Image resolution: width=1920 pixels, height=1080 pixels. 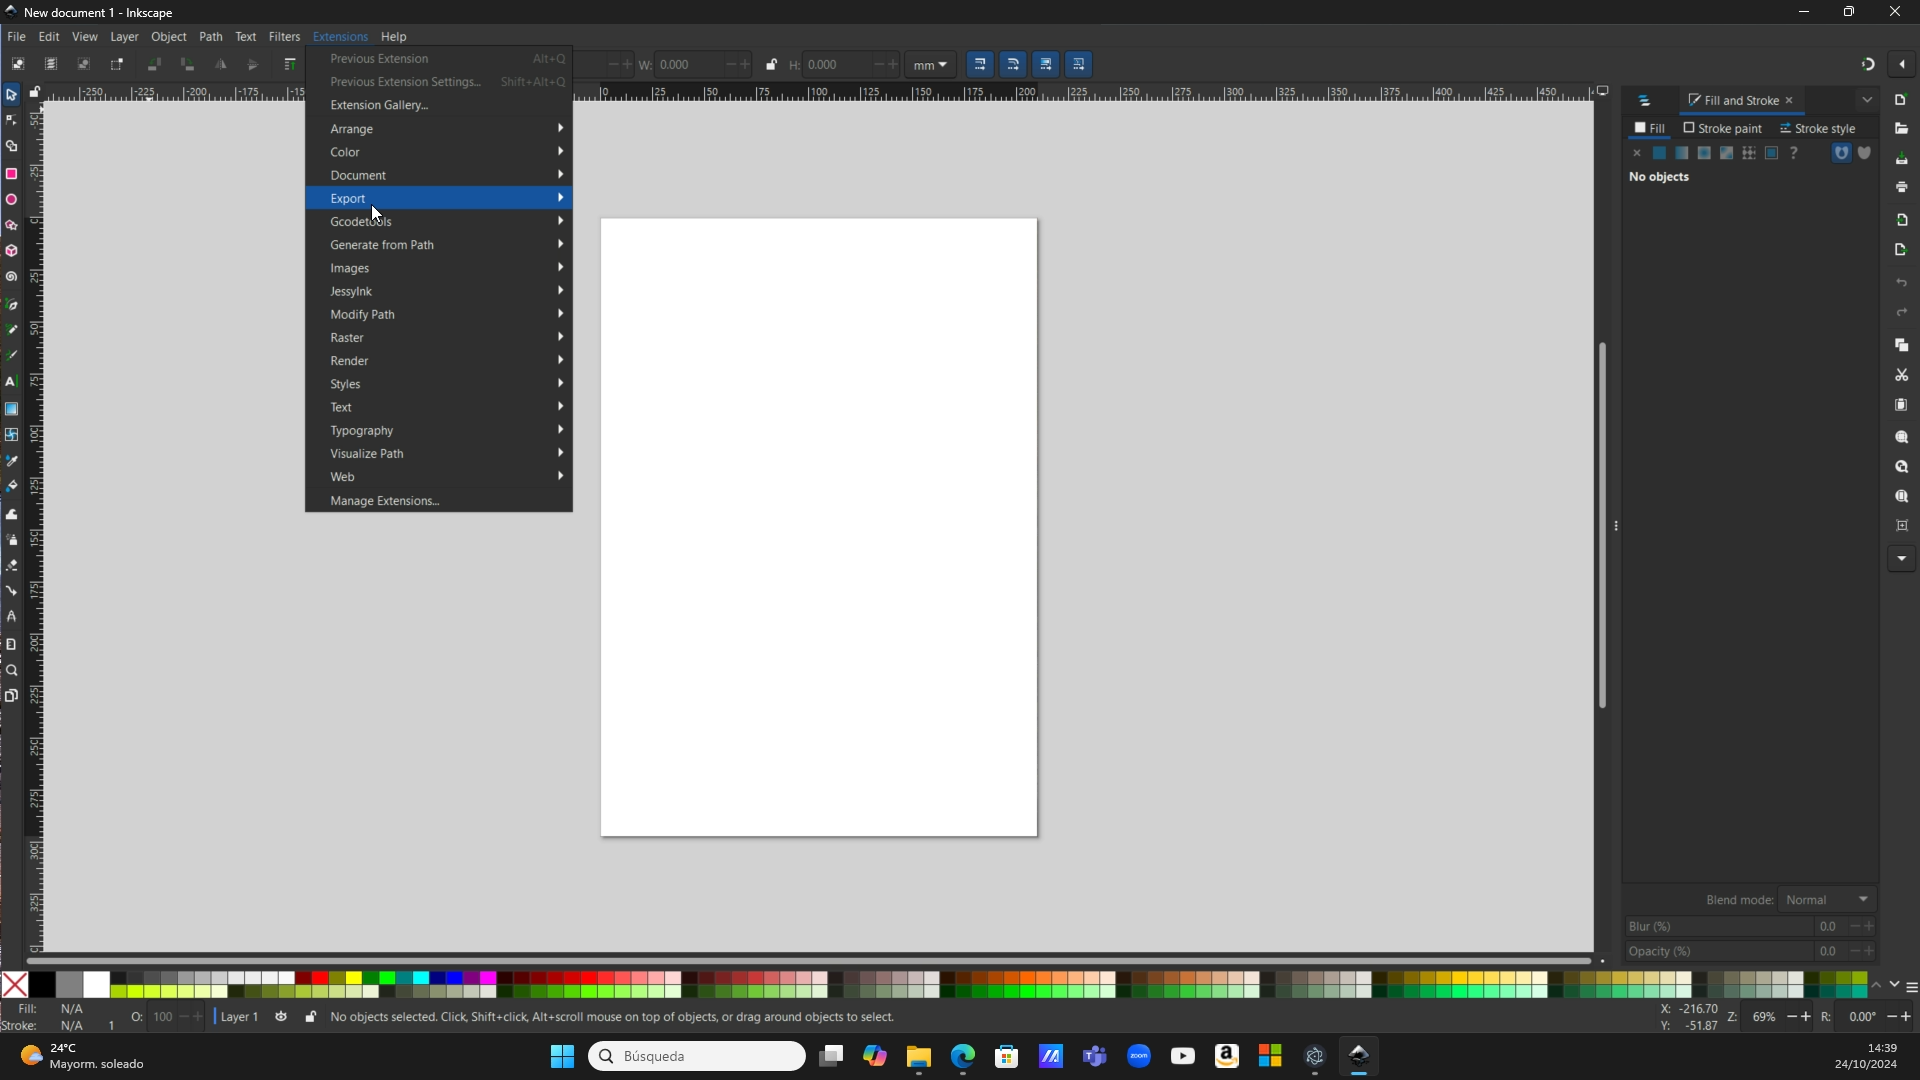 What do you see at coordinates (1722, 129) in the screenshot?
I see `Stroke Paint` at bounding box center [1722, 129].